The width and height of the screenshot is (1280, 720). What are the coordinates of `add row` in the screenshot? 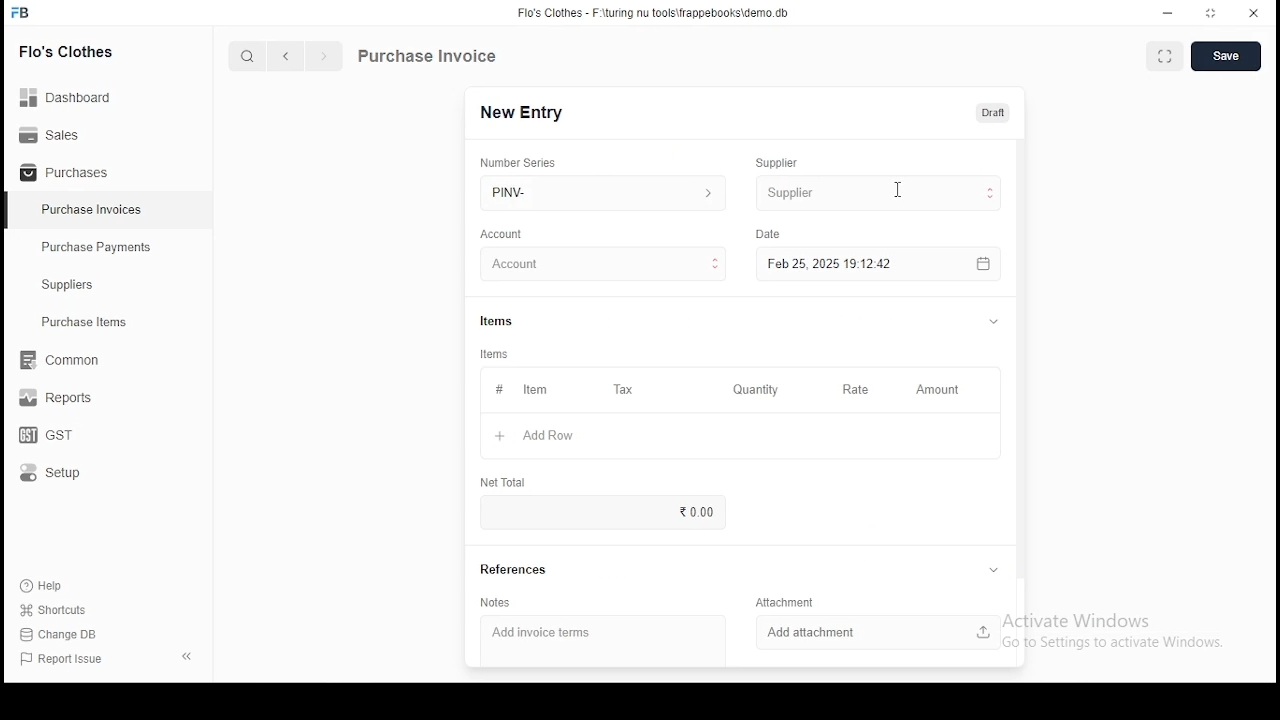 It's located at (551, 436).